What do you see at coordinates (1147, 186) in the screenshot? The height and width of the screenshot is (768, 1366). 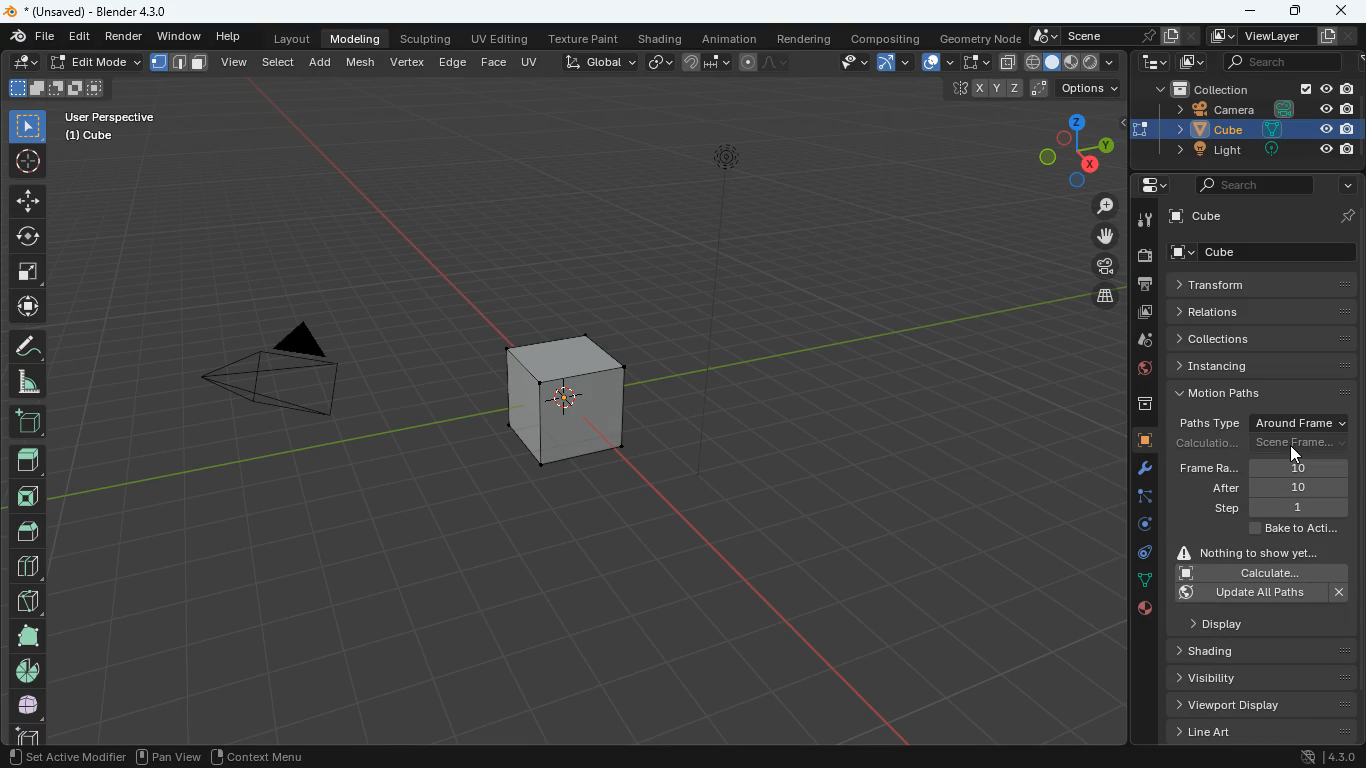 I see `settings` at bounding box center [1147, 186].